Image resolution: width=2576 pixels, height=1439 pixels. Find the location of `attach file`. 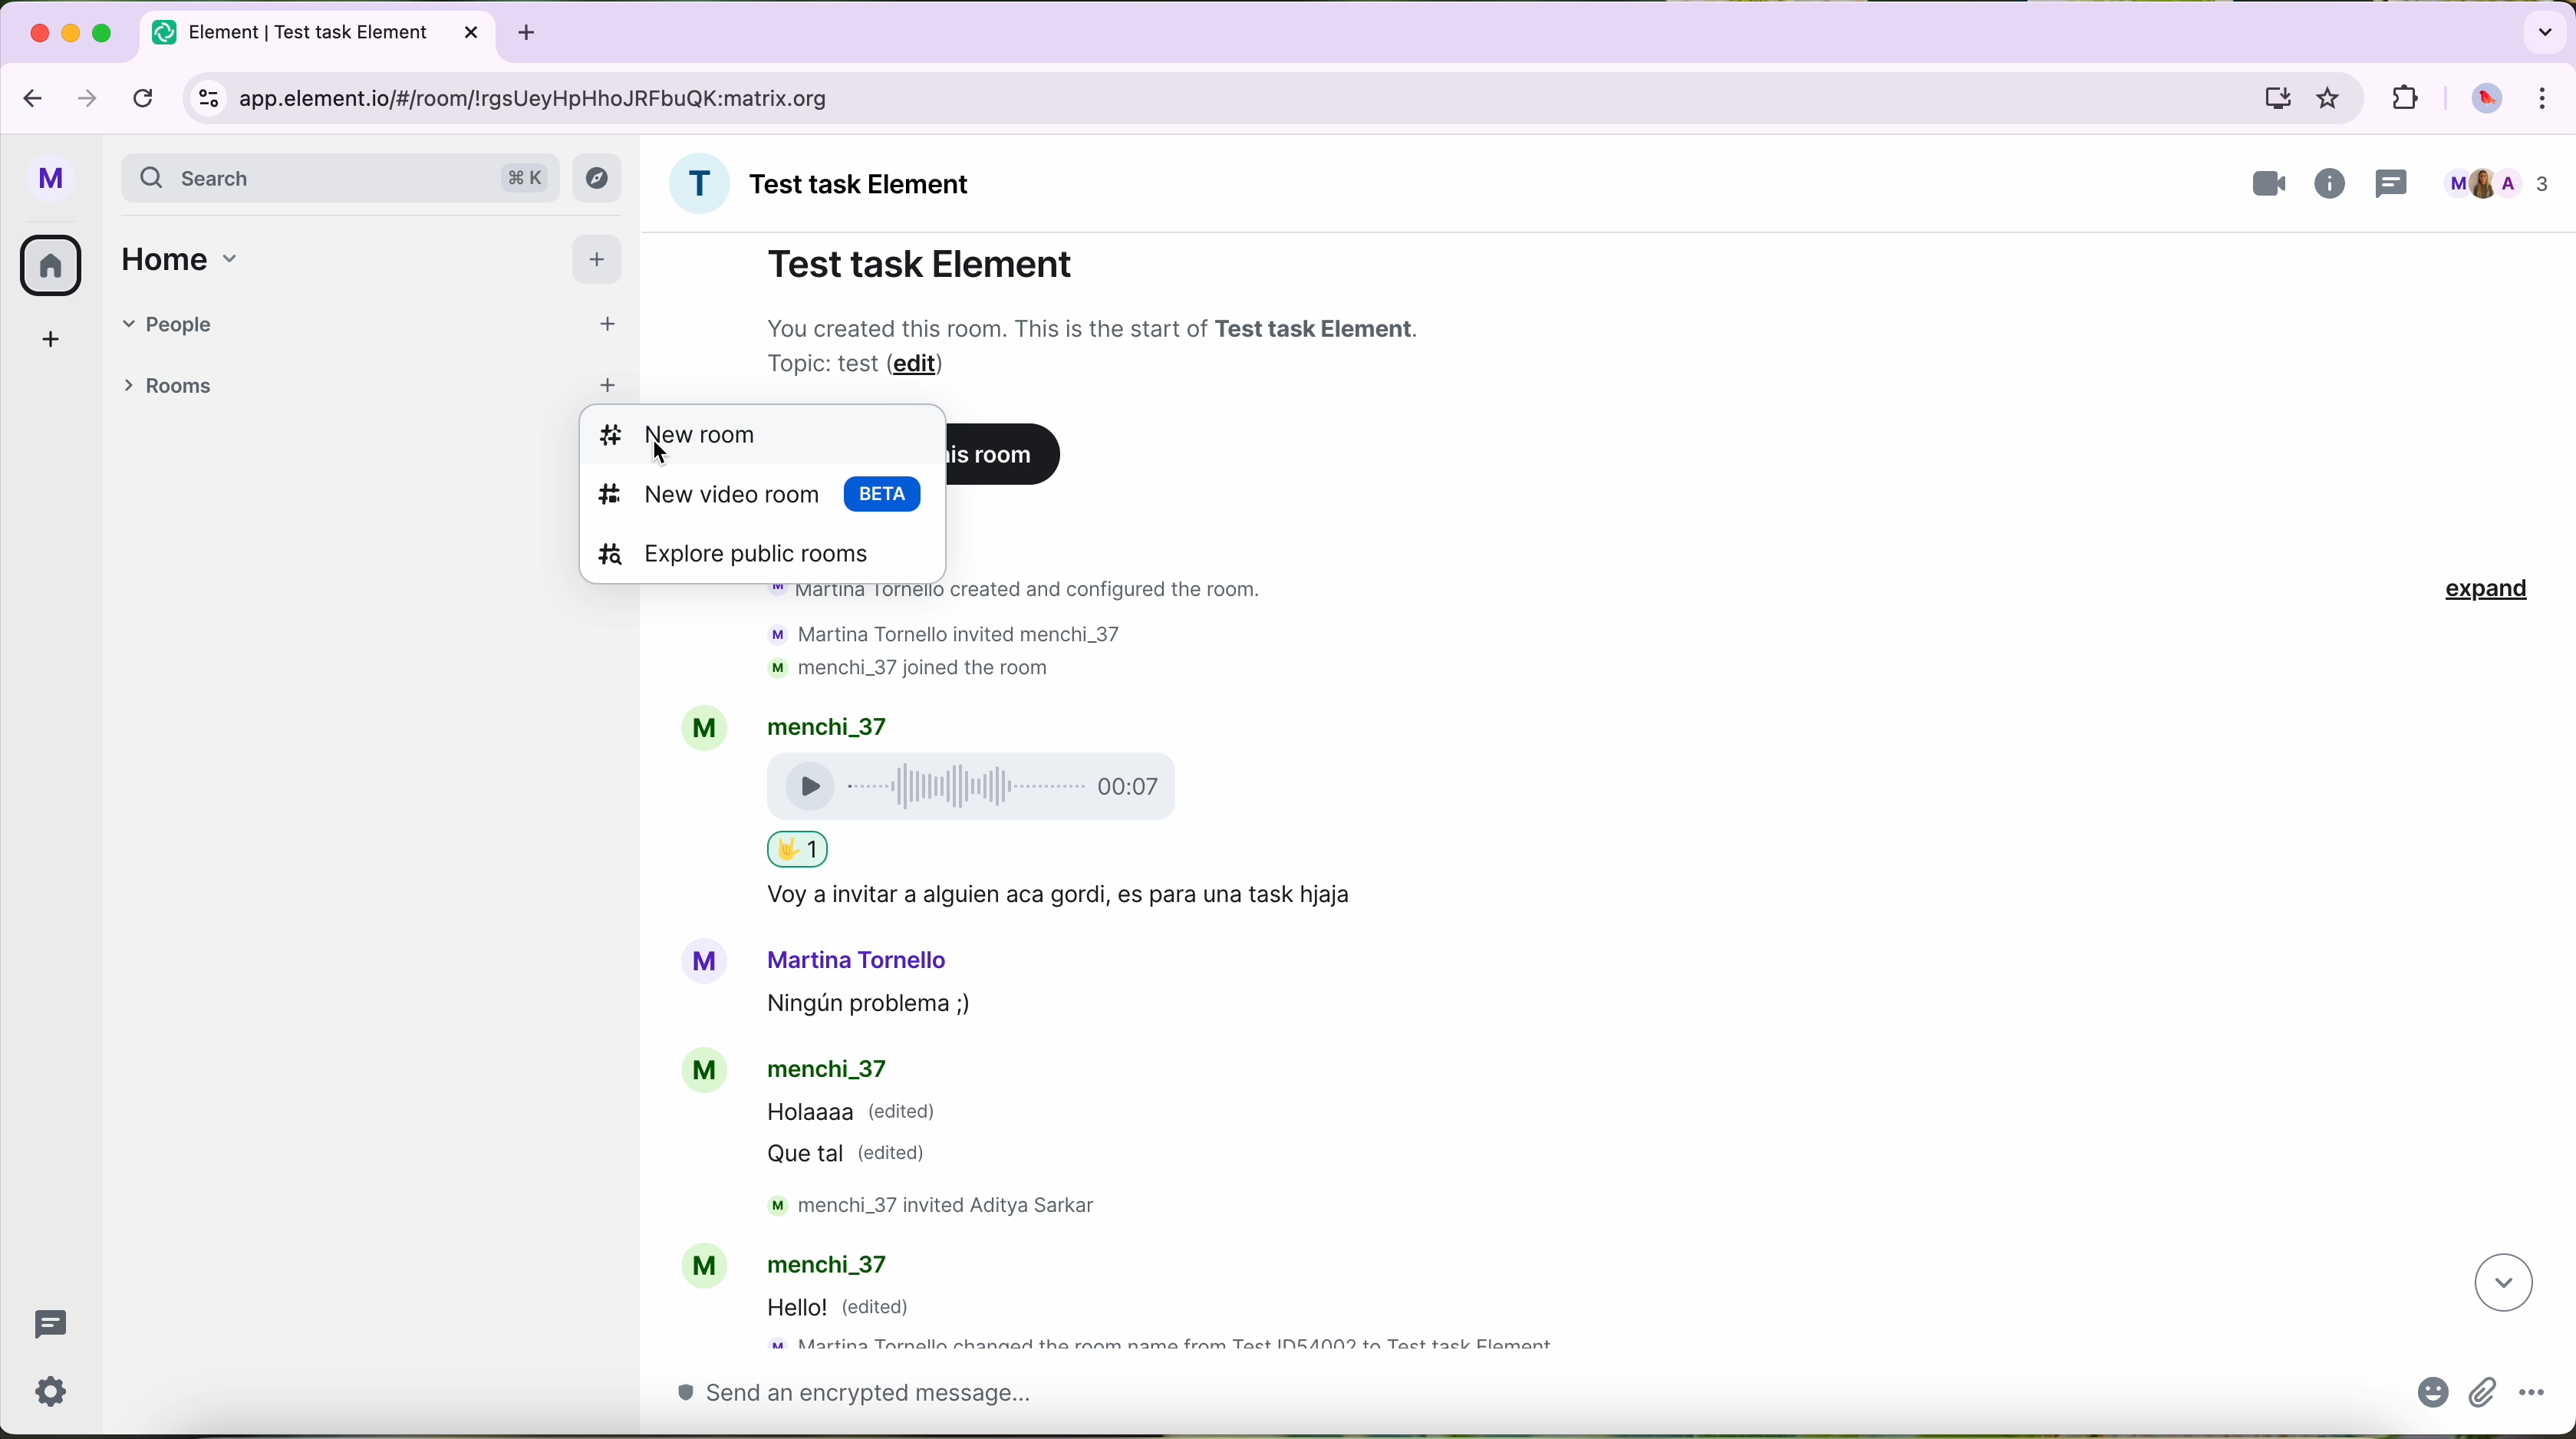

attach file is located at coordinates (2484, 1395).